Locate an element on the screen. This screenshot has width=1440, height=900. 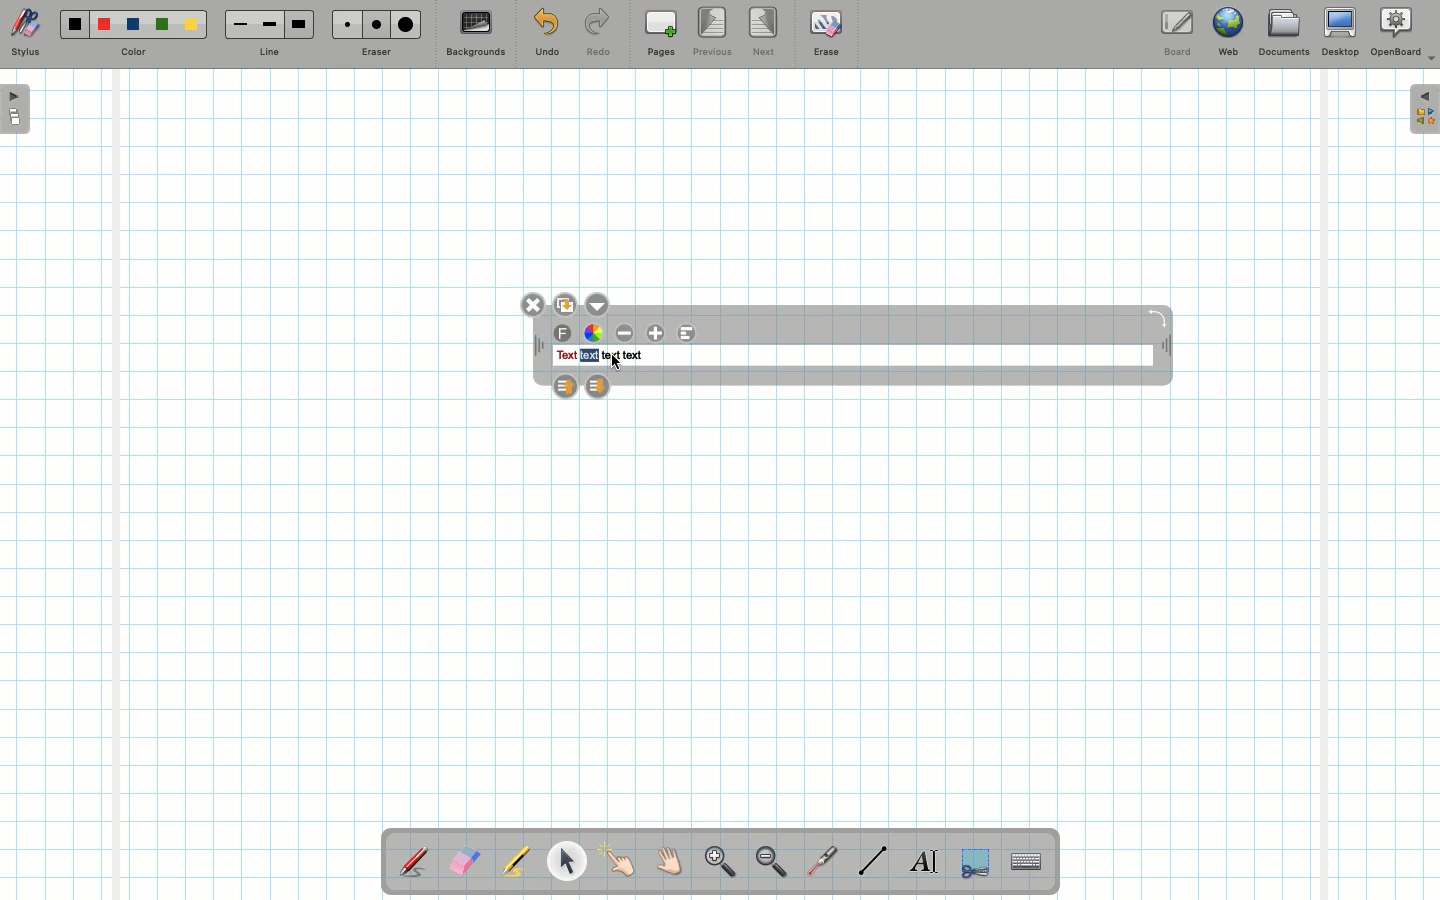
Grab is located at coordinates (670, 864).